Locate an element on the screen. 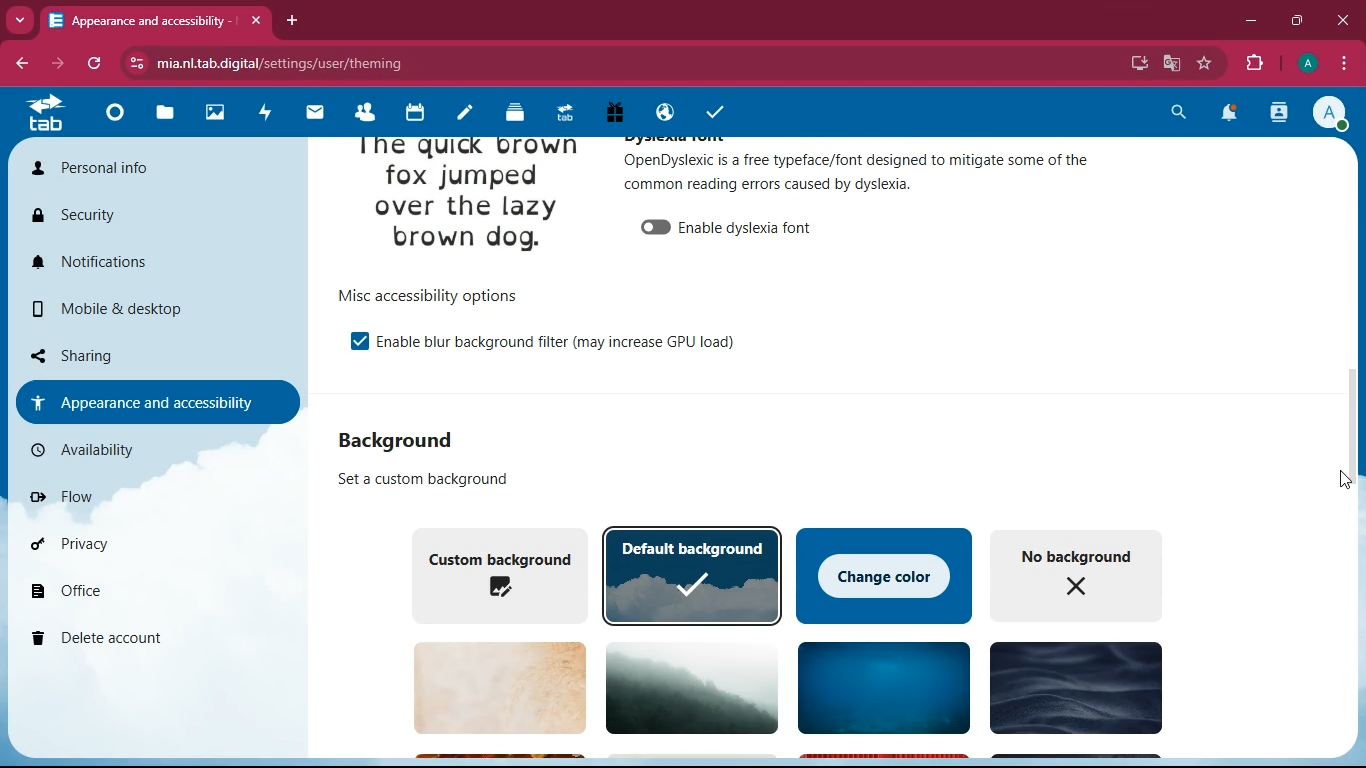  background is located at coordinates (1072, 691).